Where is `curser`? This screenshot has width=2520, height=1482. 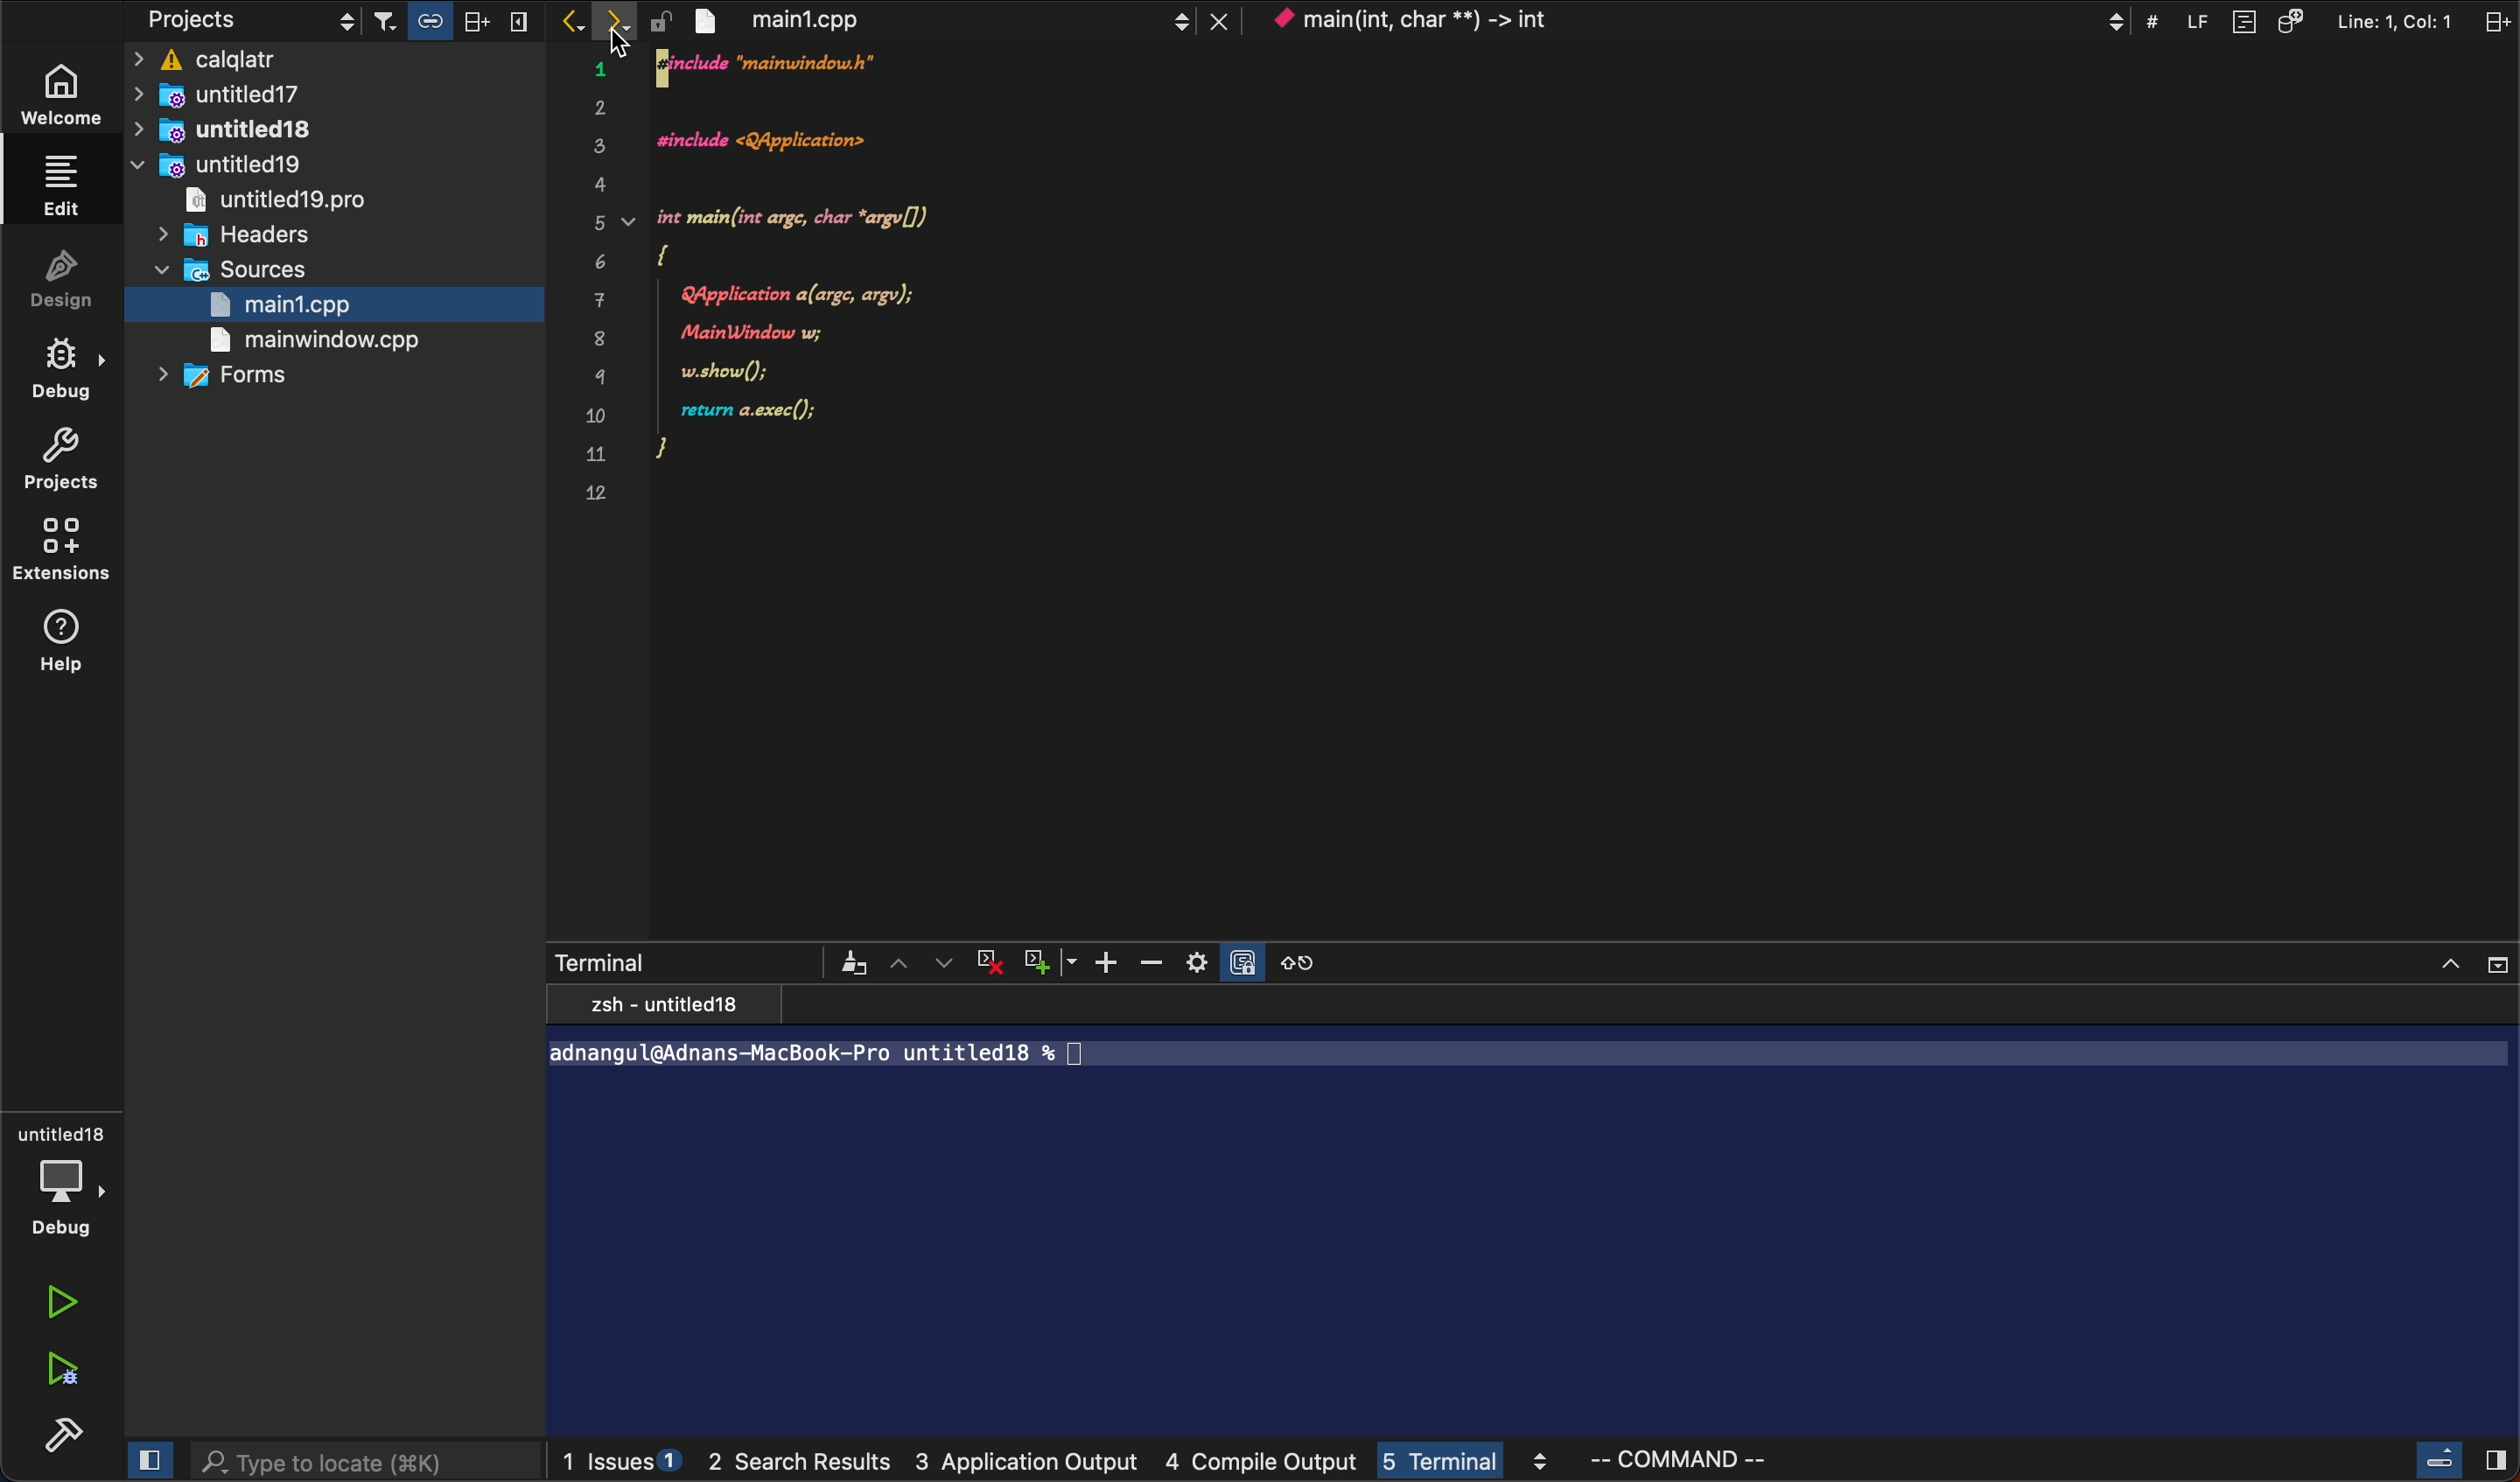
curser is located at coordinates (634, 33).